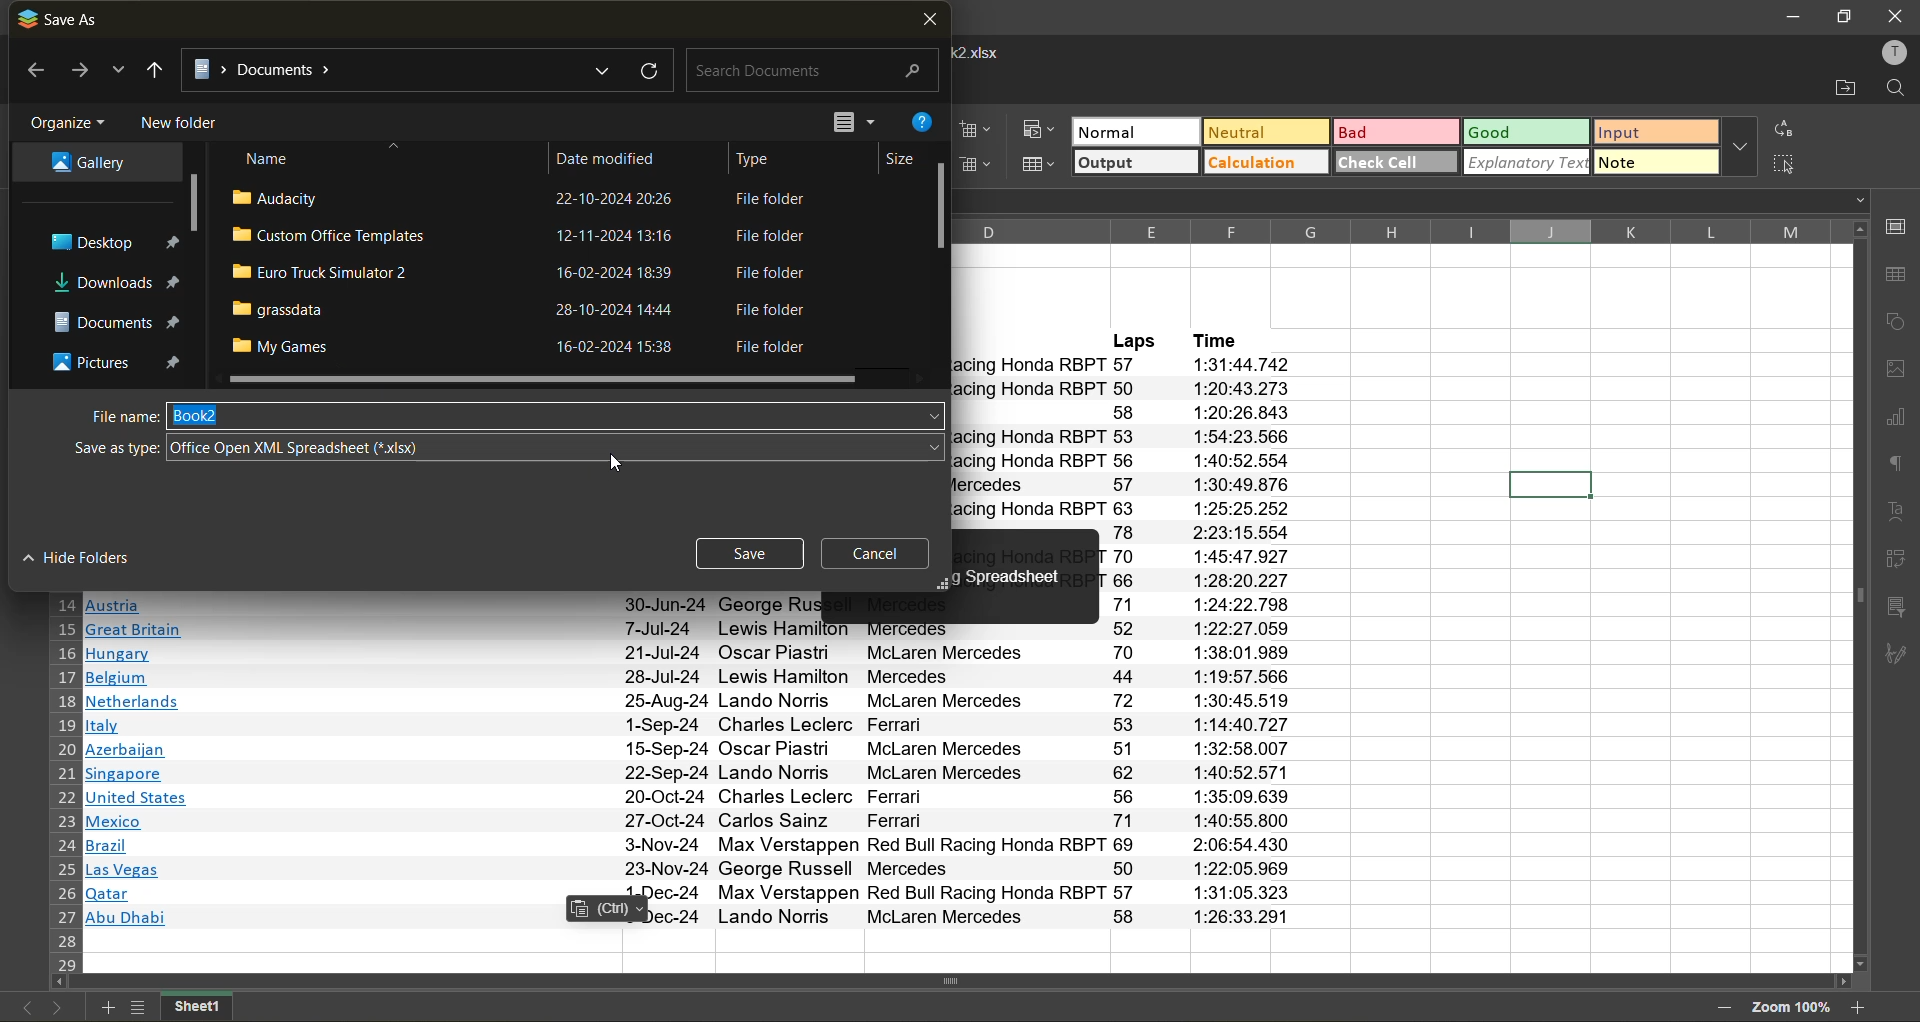 Image resolution: width=1920 pixels, height=1022 pixels. Describe the element at coordinates (697, 845) in the screenshot. I see `text info` at that location.